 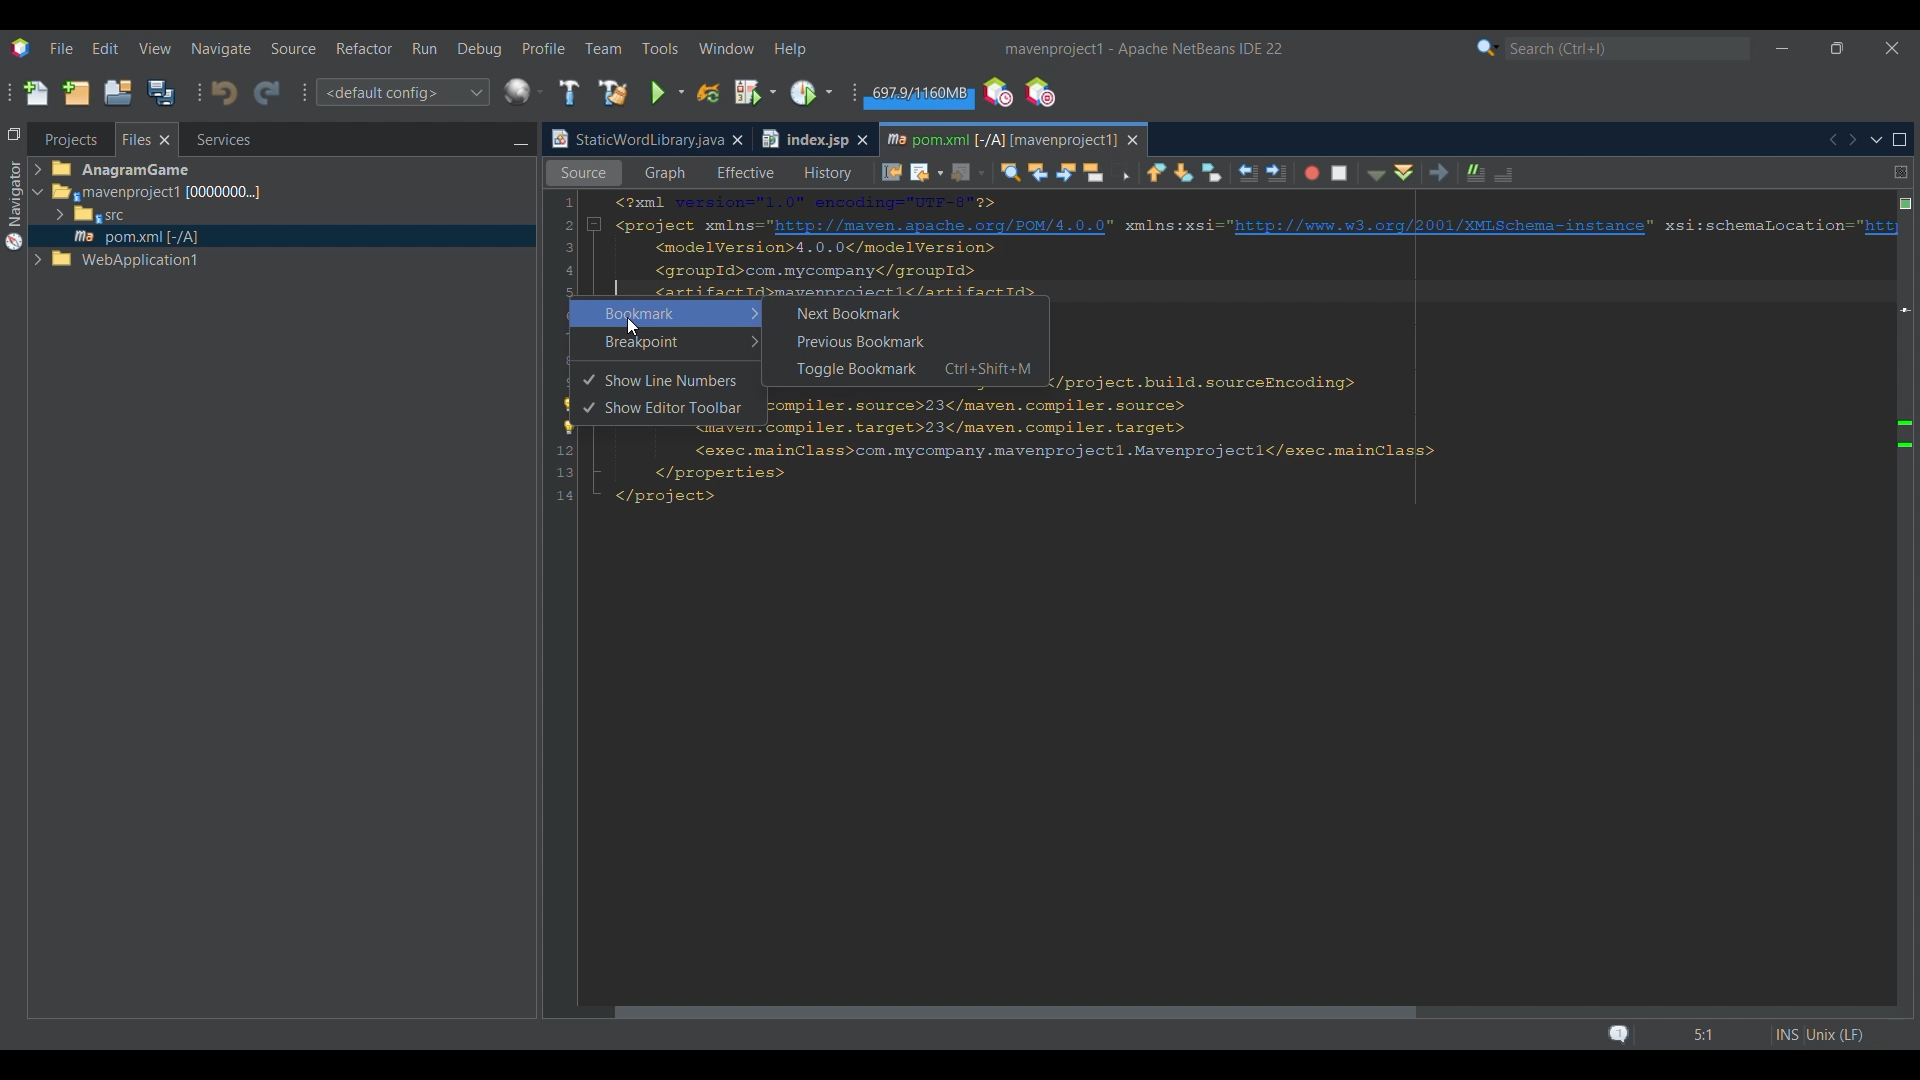 What do you see at coordinates (1852, 139) in the screenshot?
I see `Next` at bounding box center [1852, 139].